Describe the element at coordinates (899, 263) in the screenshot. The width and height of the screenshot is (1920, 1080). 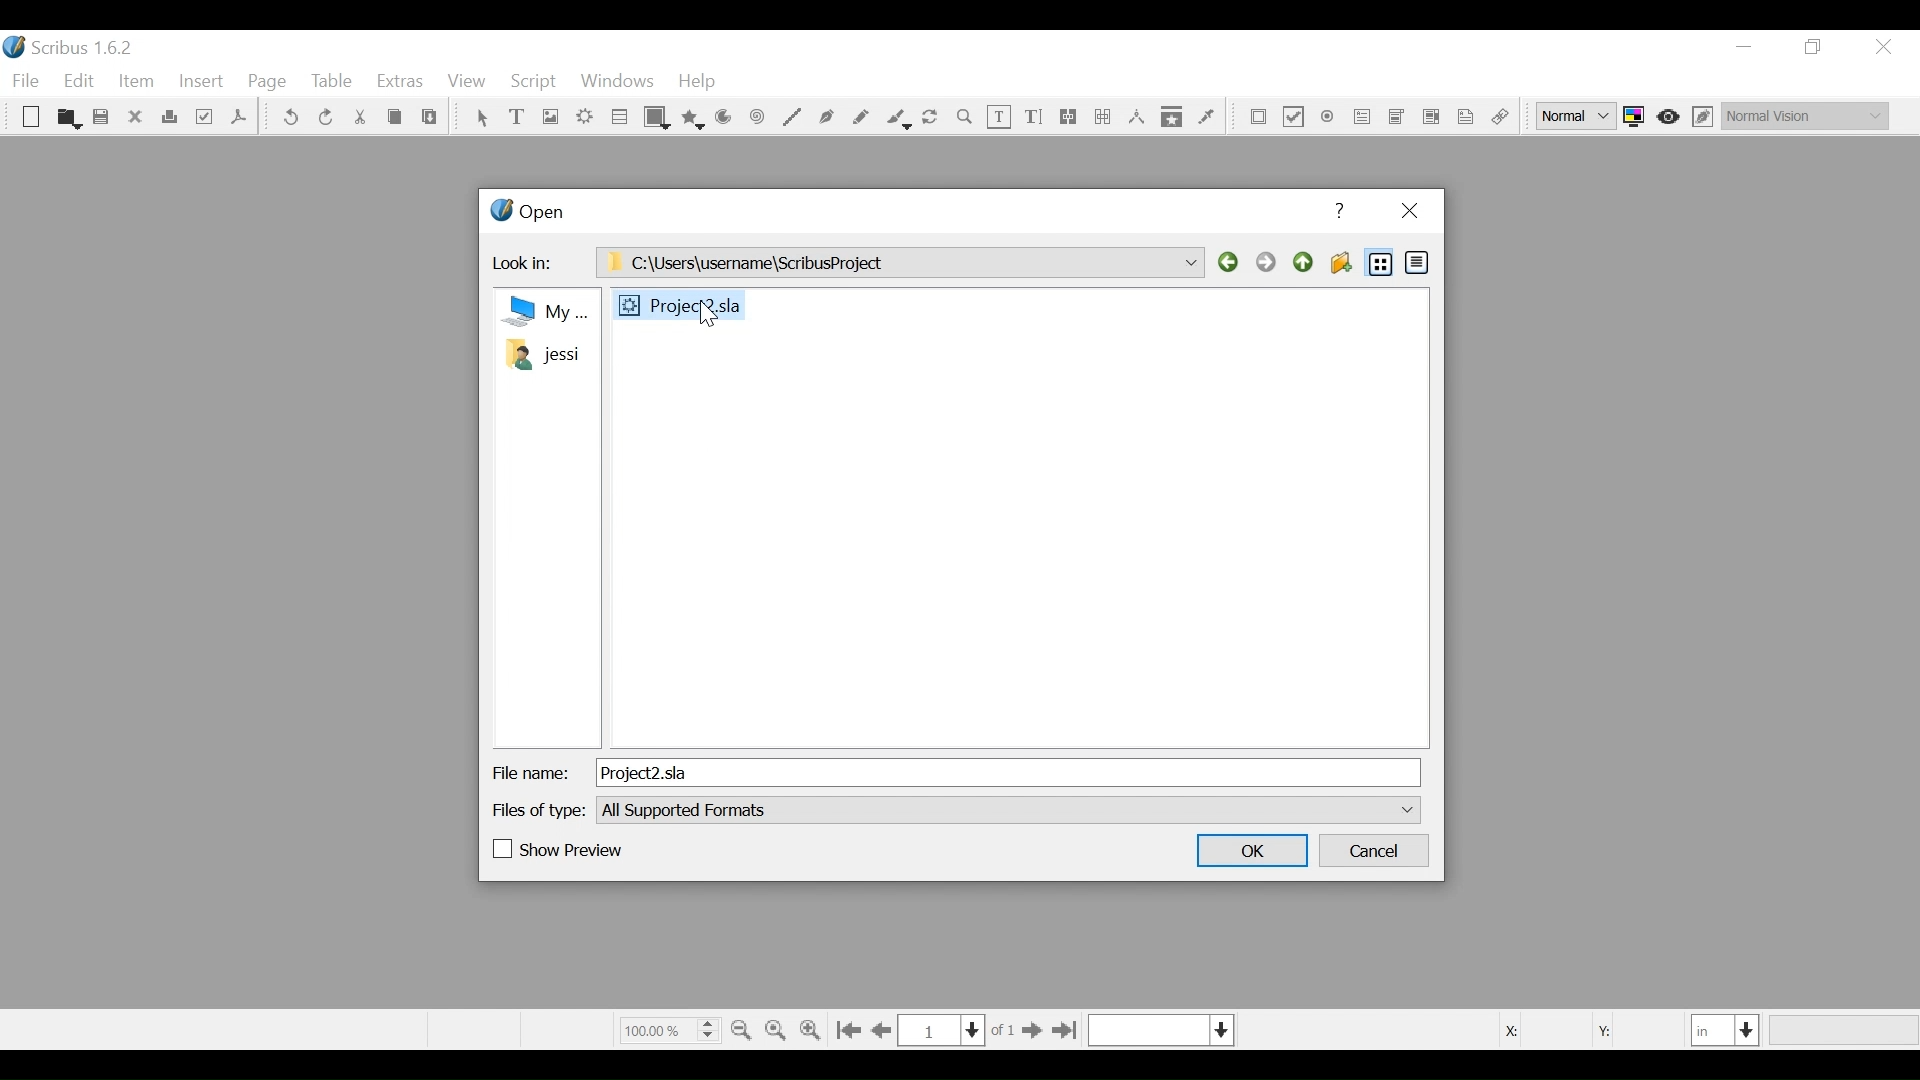
I see `C:\Users` at that location.